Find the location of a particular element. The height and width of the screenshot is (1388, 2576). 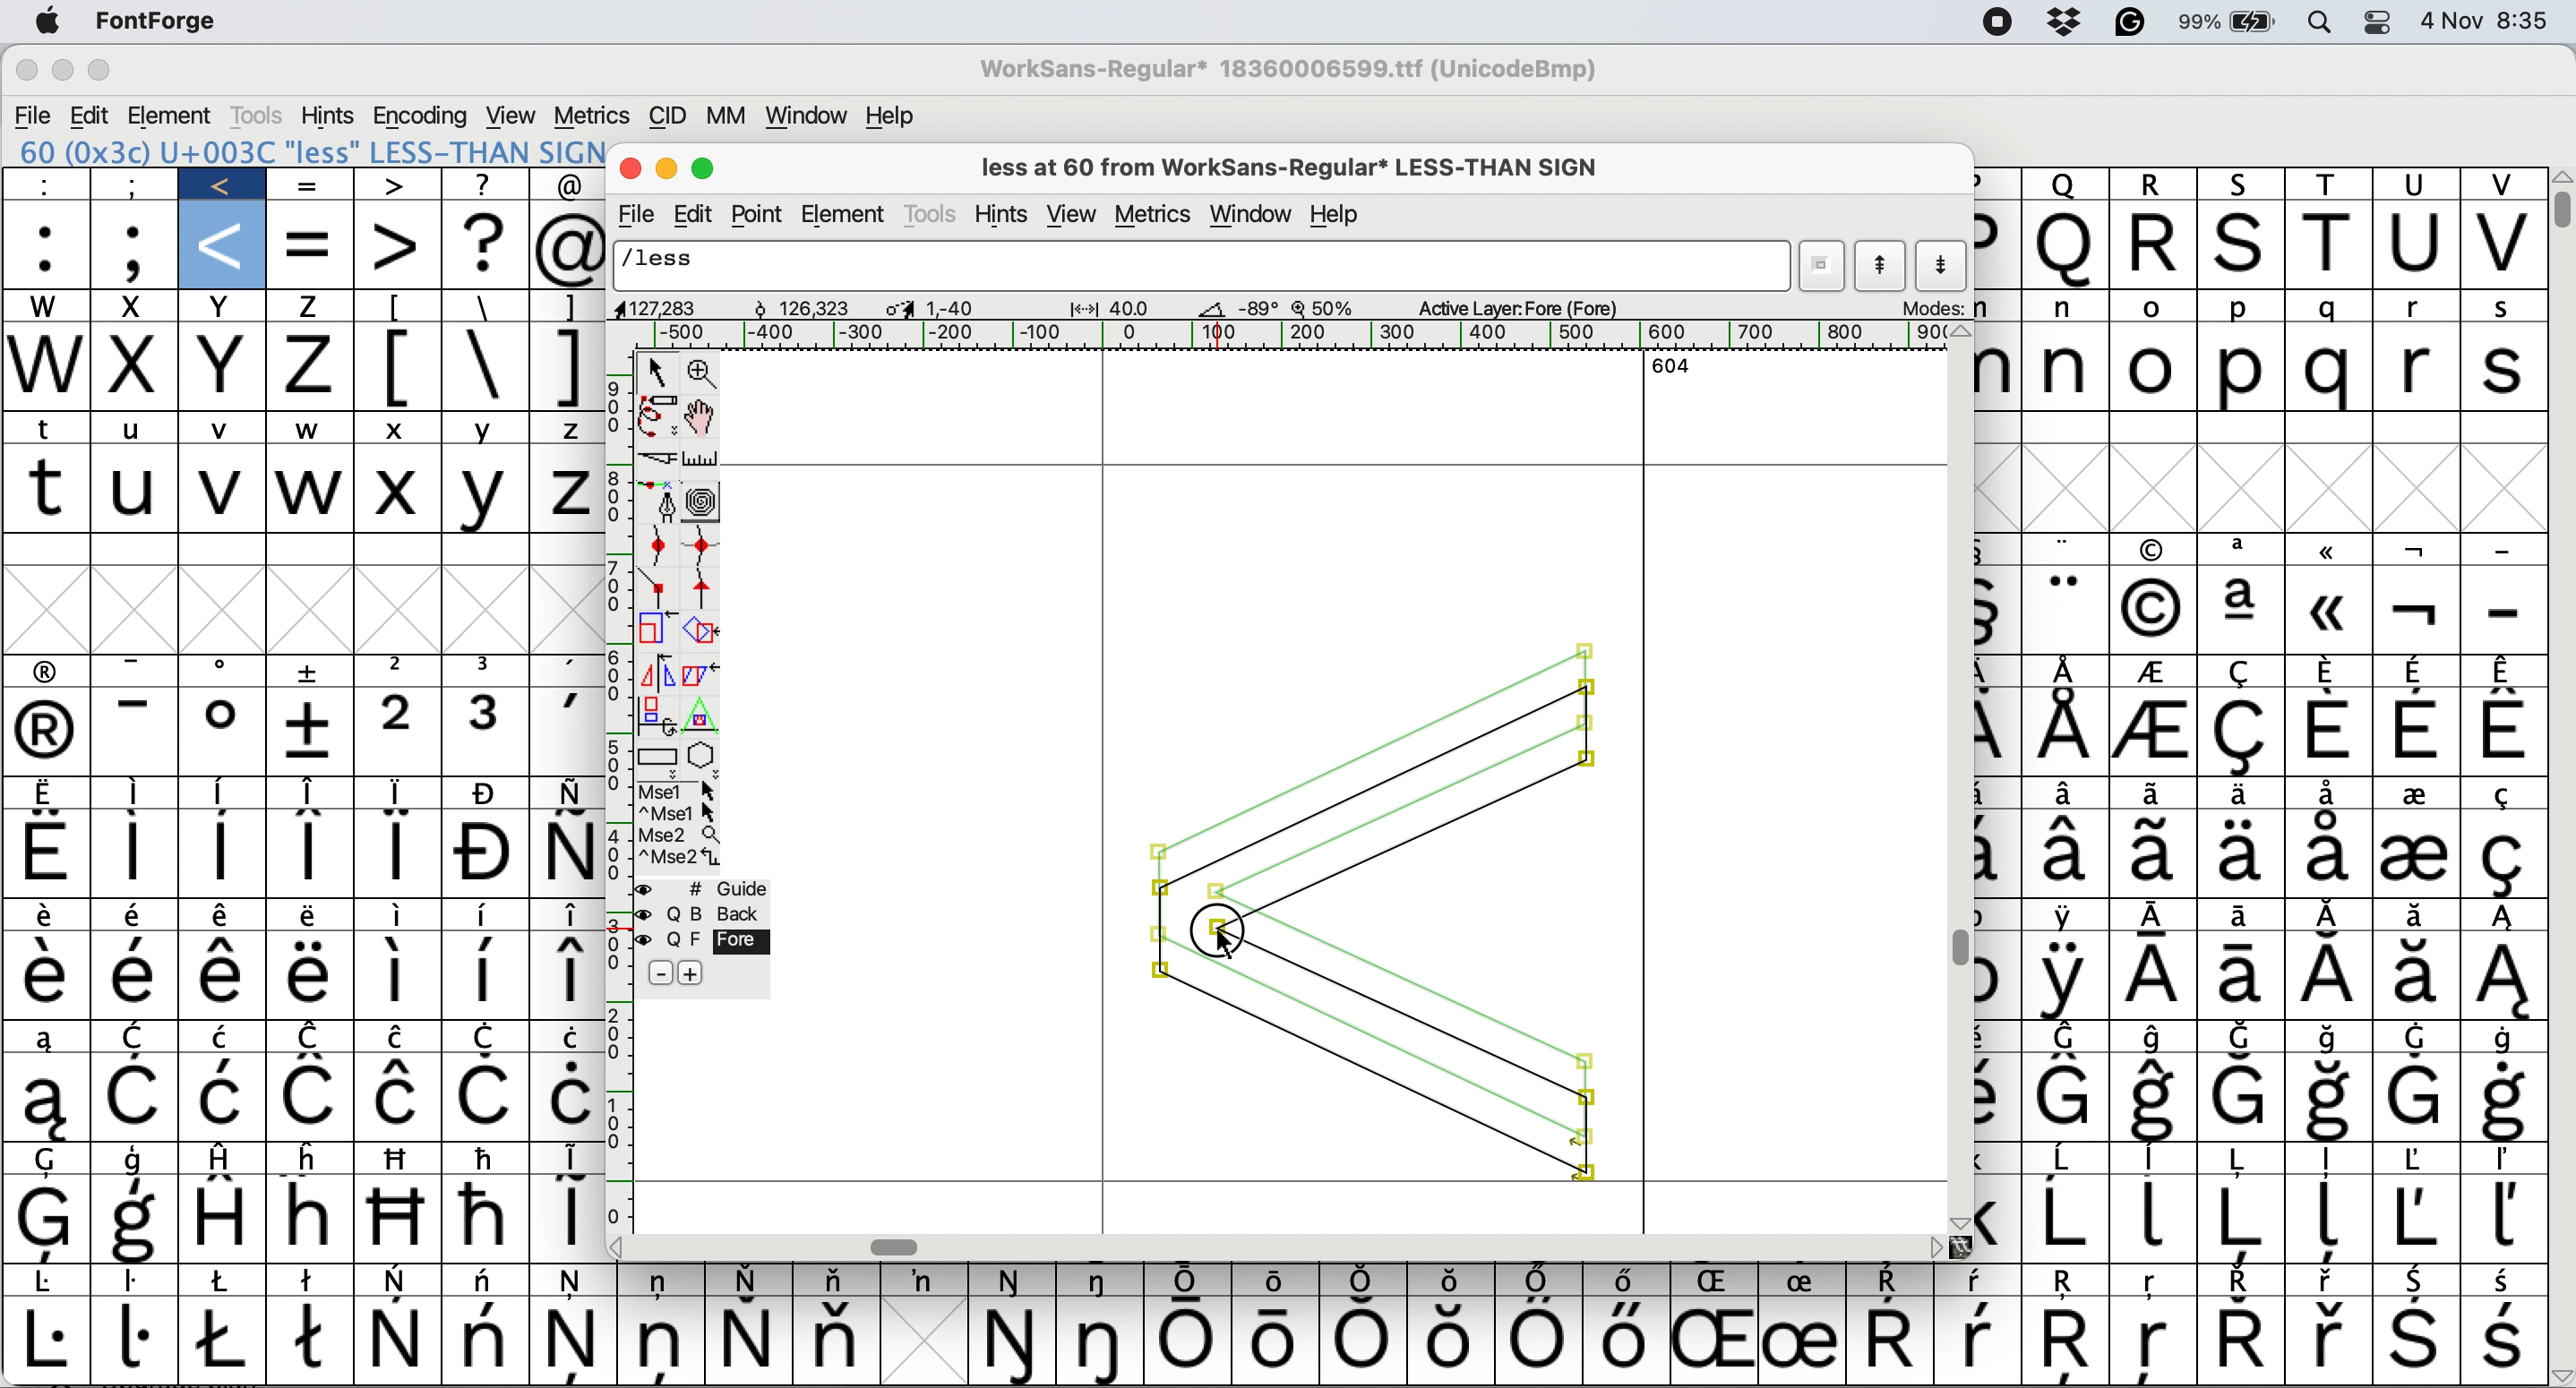

Symbol is located at coordinates (2417, 1100).